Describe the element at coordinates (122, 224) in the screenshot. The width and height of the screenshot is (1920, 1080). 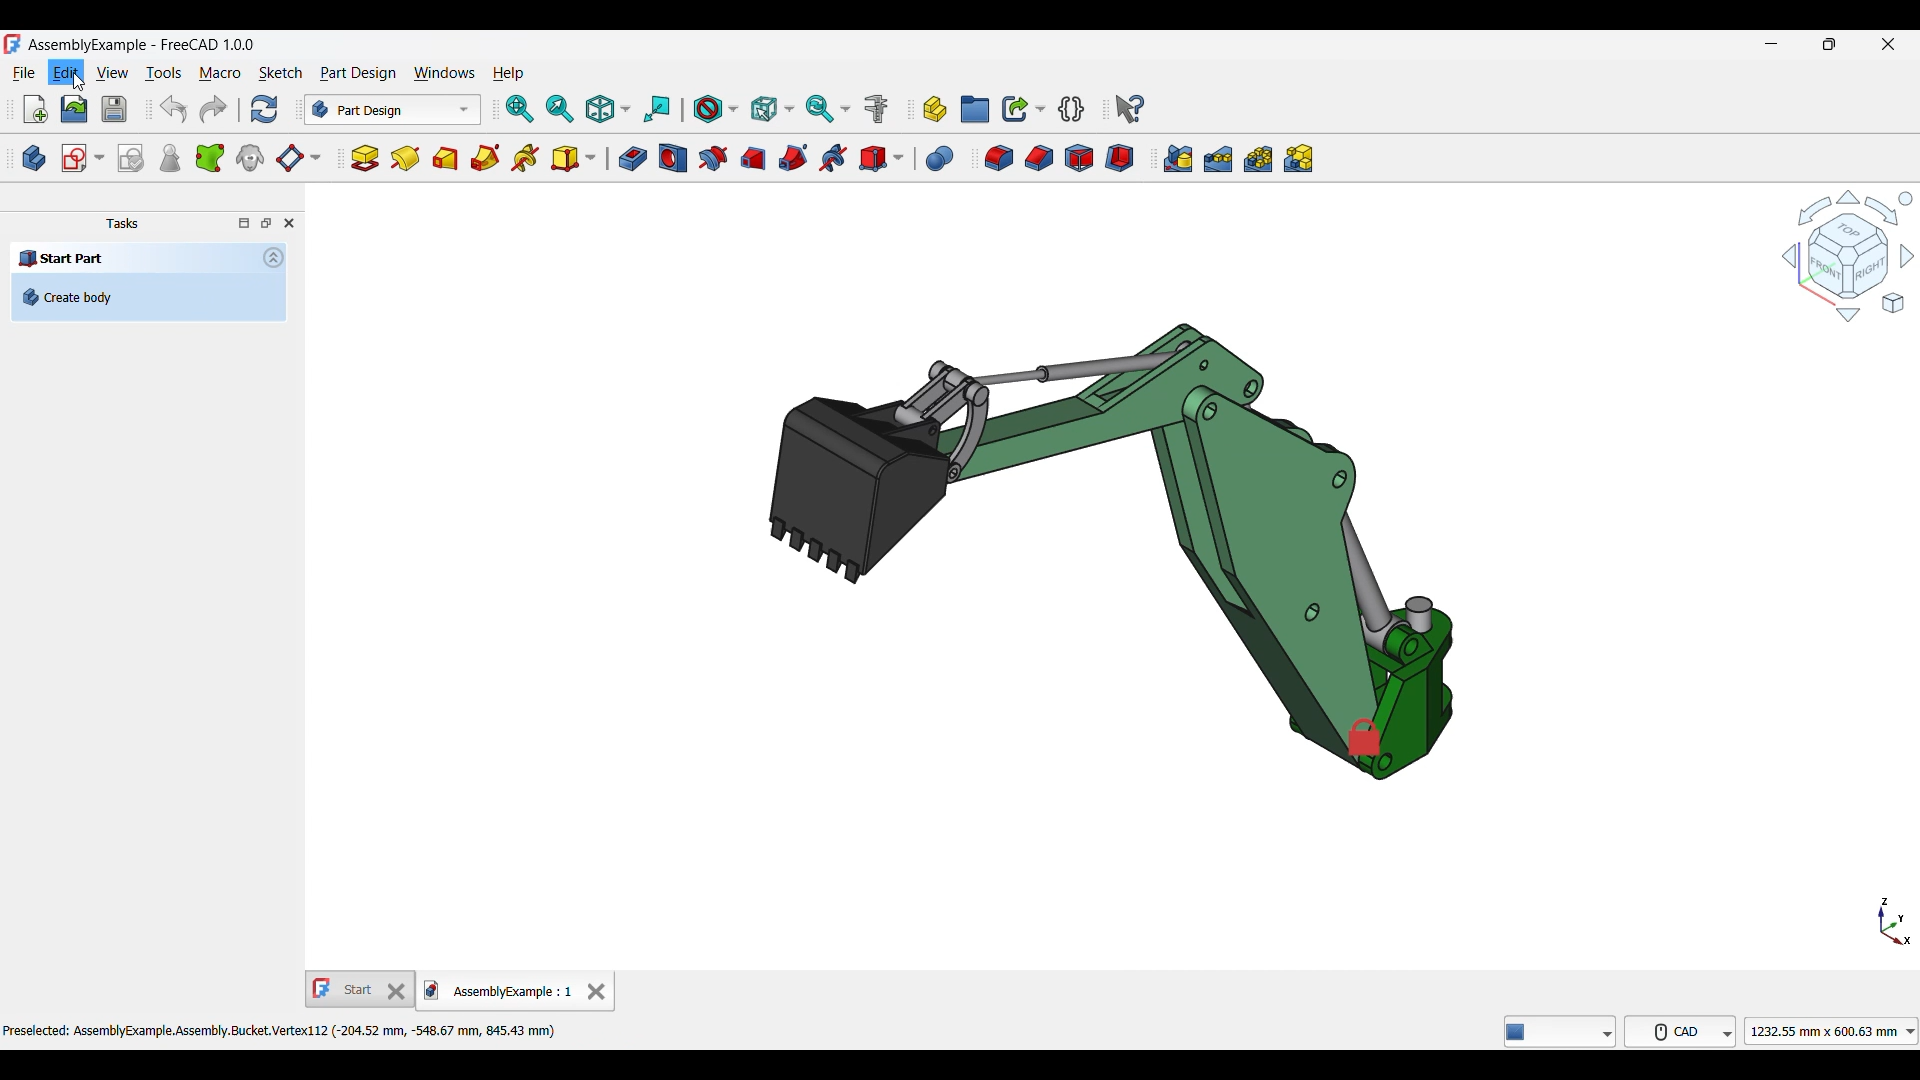
I see `Tasks` at that location.